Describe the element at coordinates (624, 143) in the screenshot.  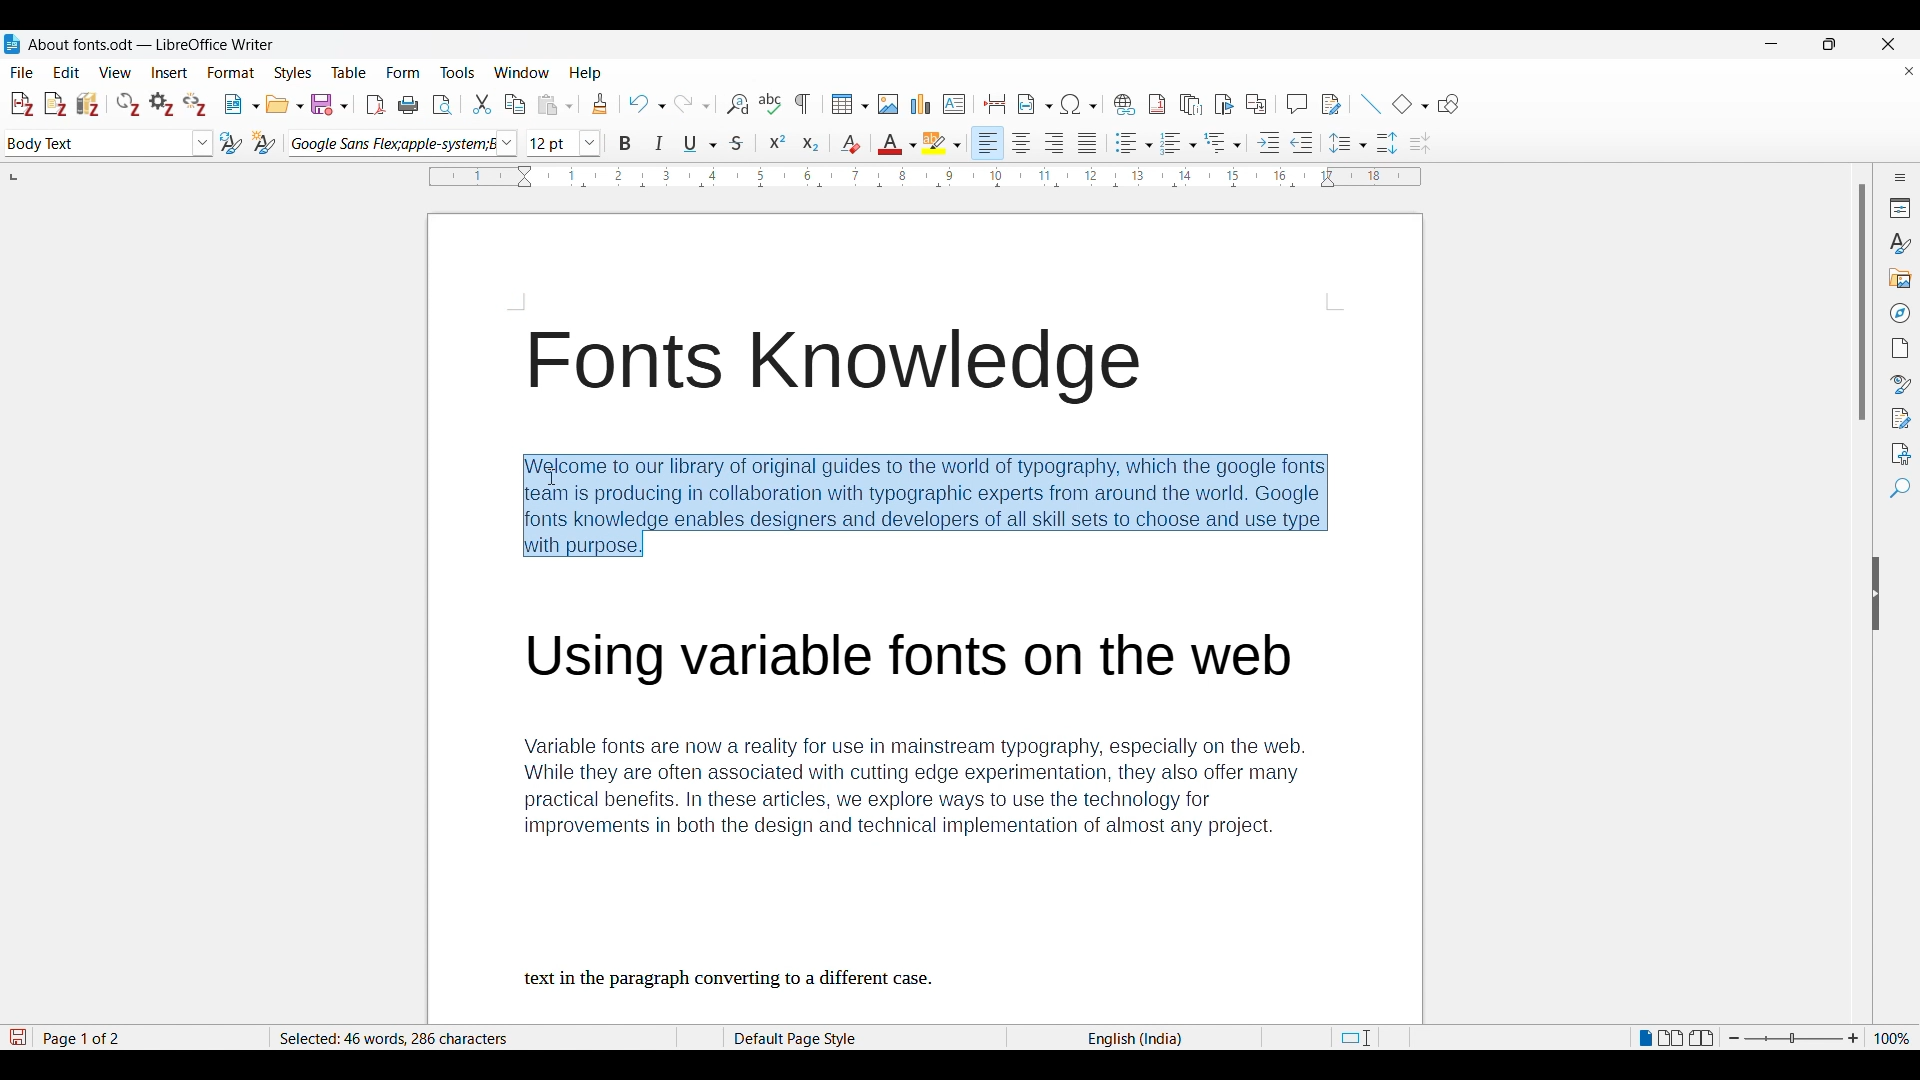
I see `Bold` at that location.